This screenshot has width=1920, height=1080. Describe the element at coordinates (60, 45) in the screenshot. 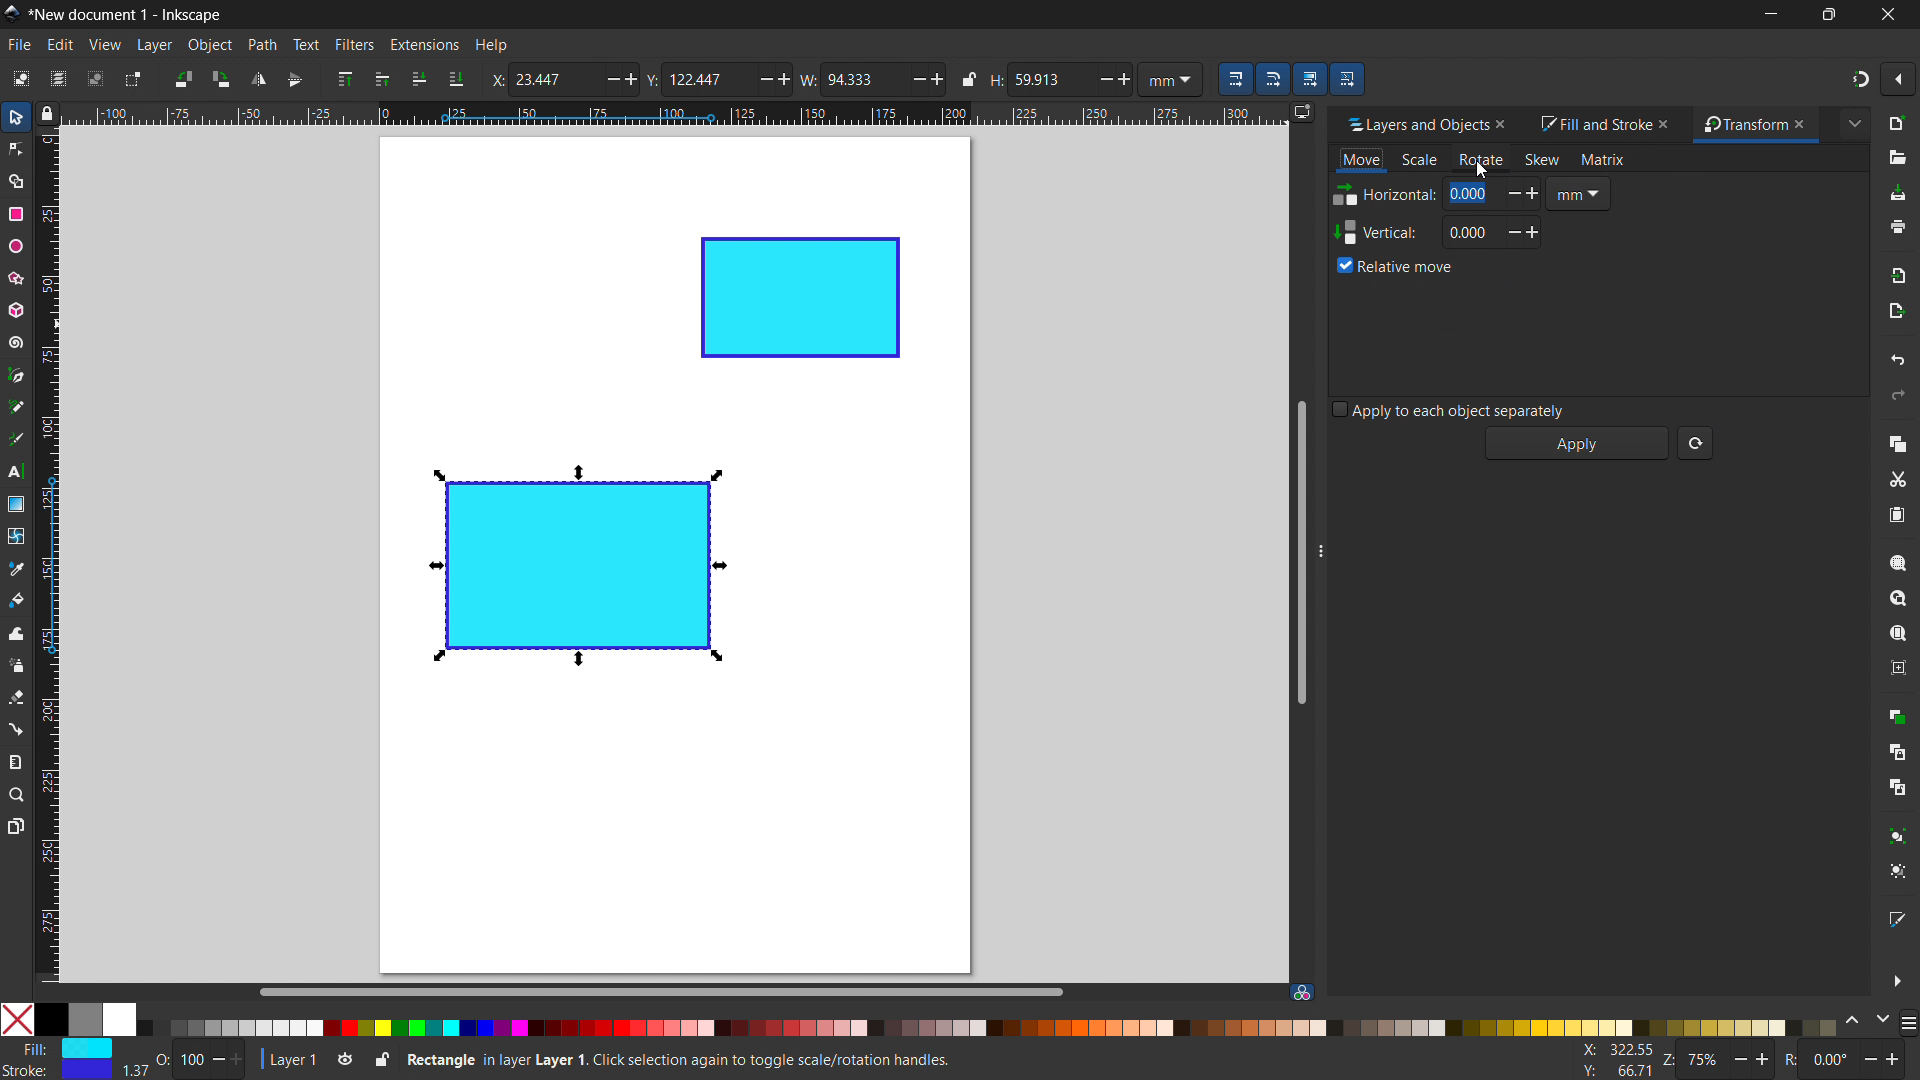

I see `edit` at that location.